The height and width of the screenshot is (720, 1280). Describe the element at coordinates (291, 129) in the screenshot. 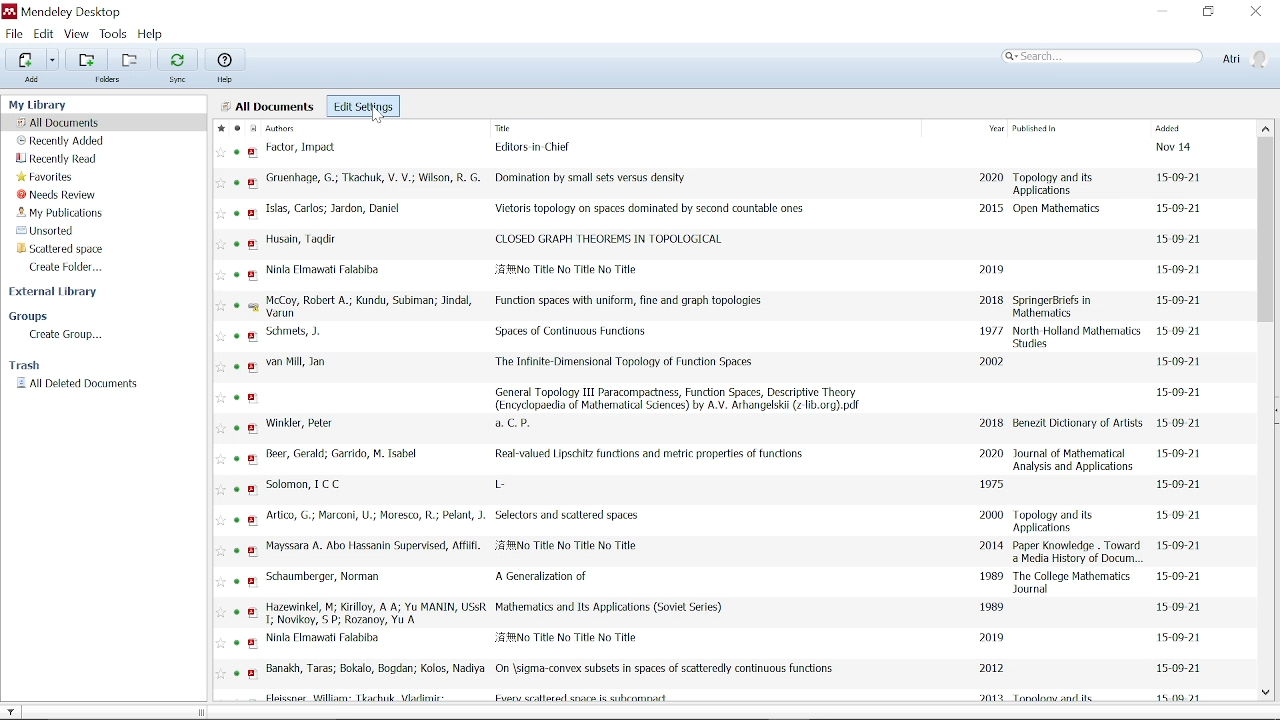

I see `Authors` at that location.